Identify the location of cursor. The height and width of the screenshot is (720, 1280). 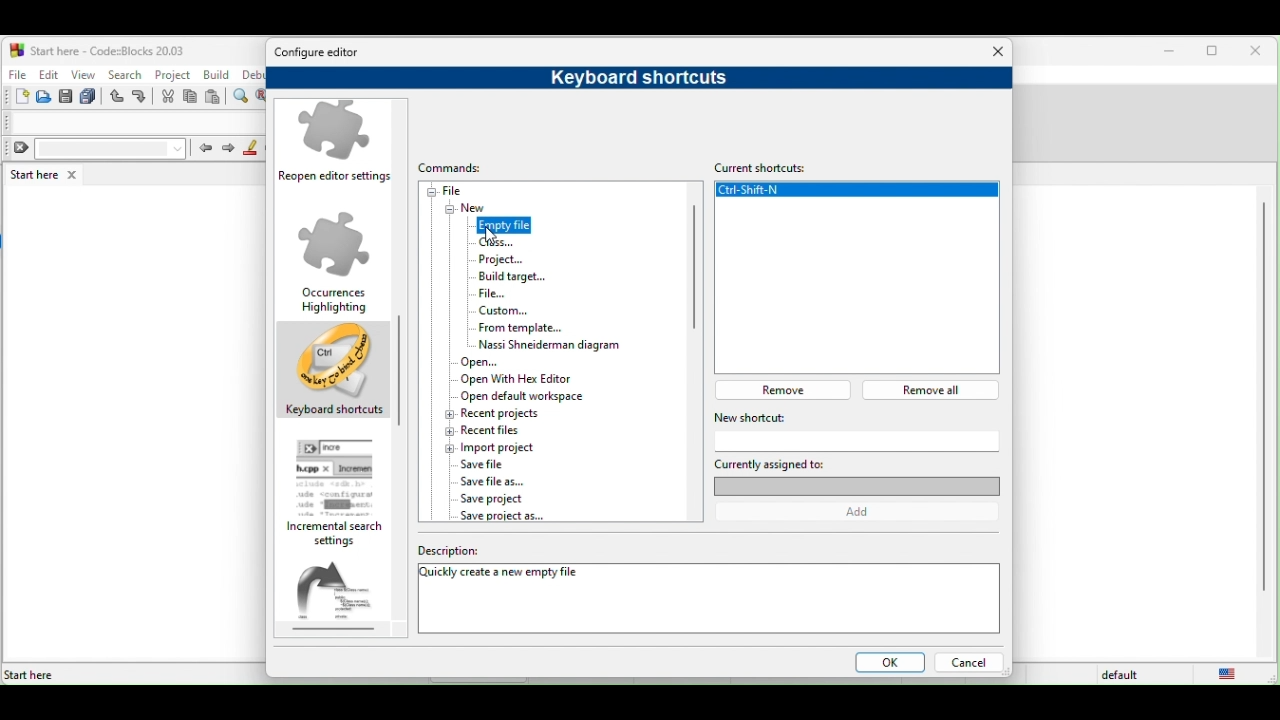
(497, 241).